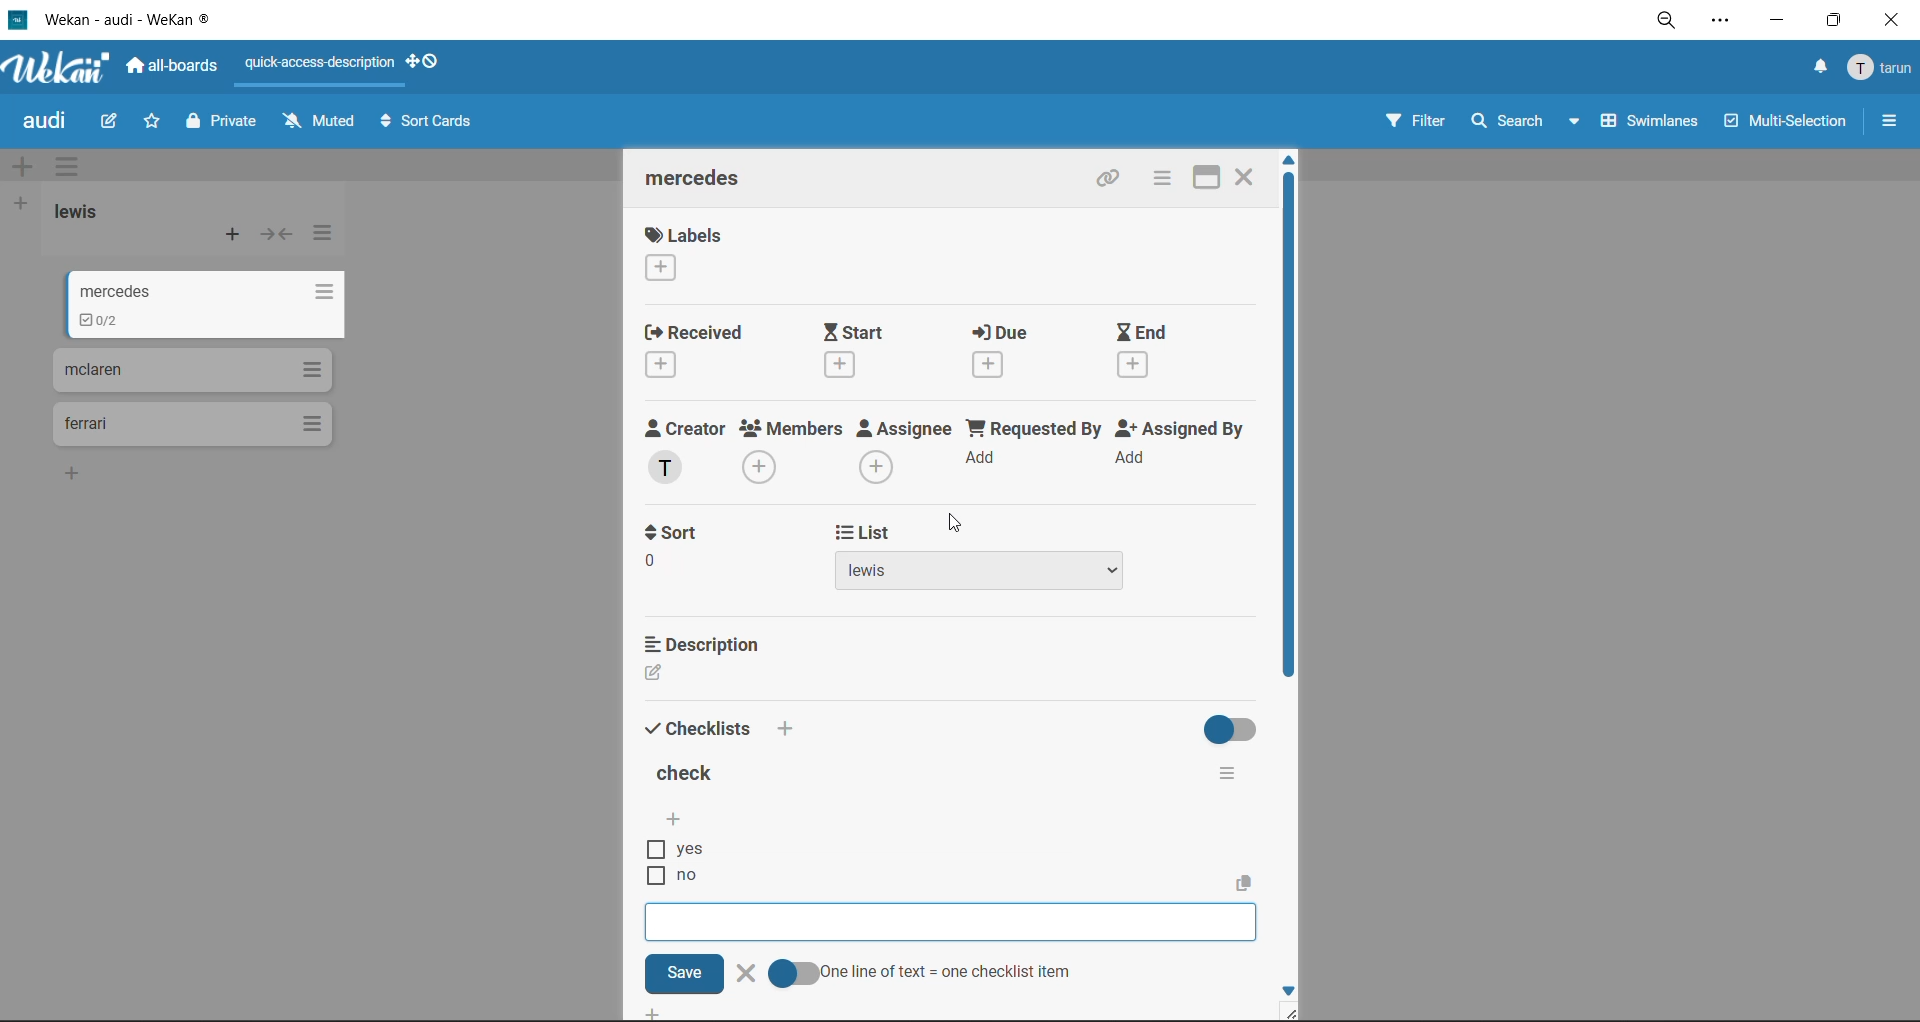  What do you see at coordinates (22, 168) in the screenshot?
I see `add swimlane` at bounding box center [22, 168].